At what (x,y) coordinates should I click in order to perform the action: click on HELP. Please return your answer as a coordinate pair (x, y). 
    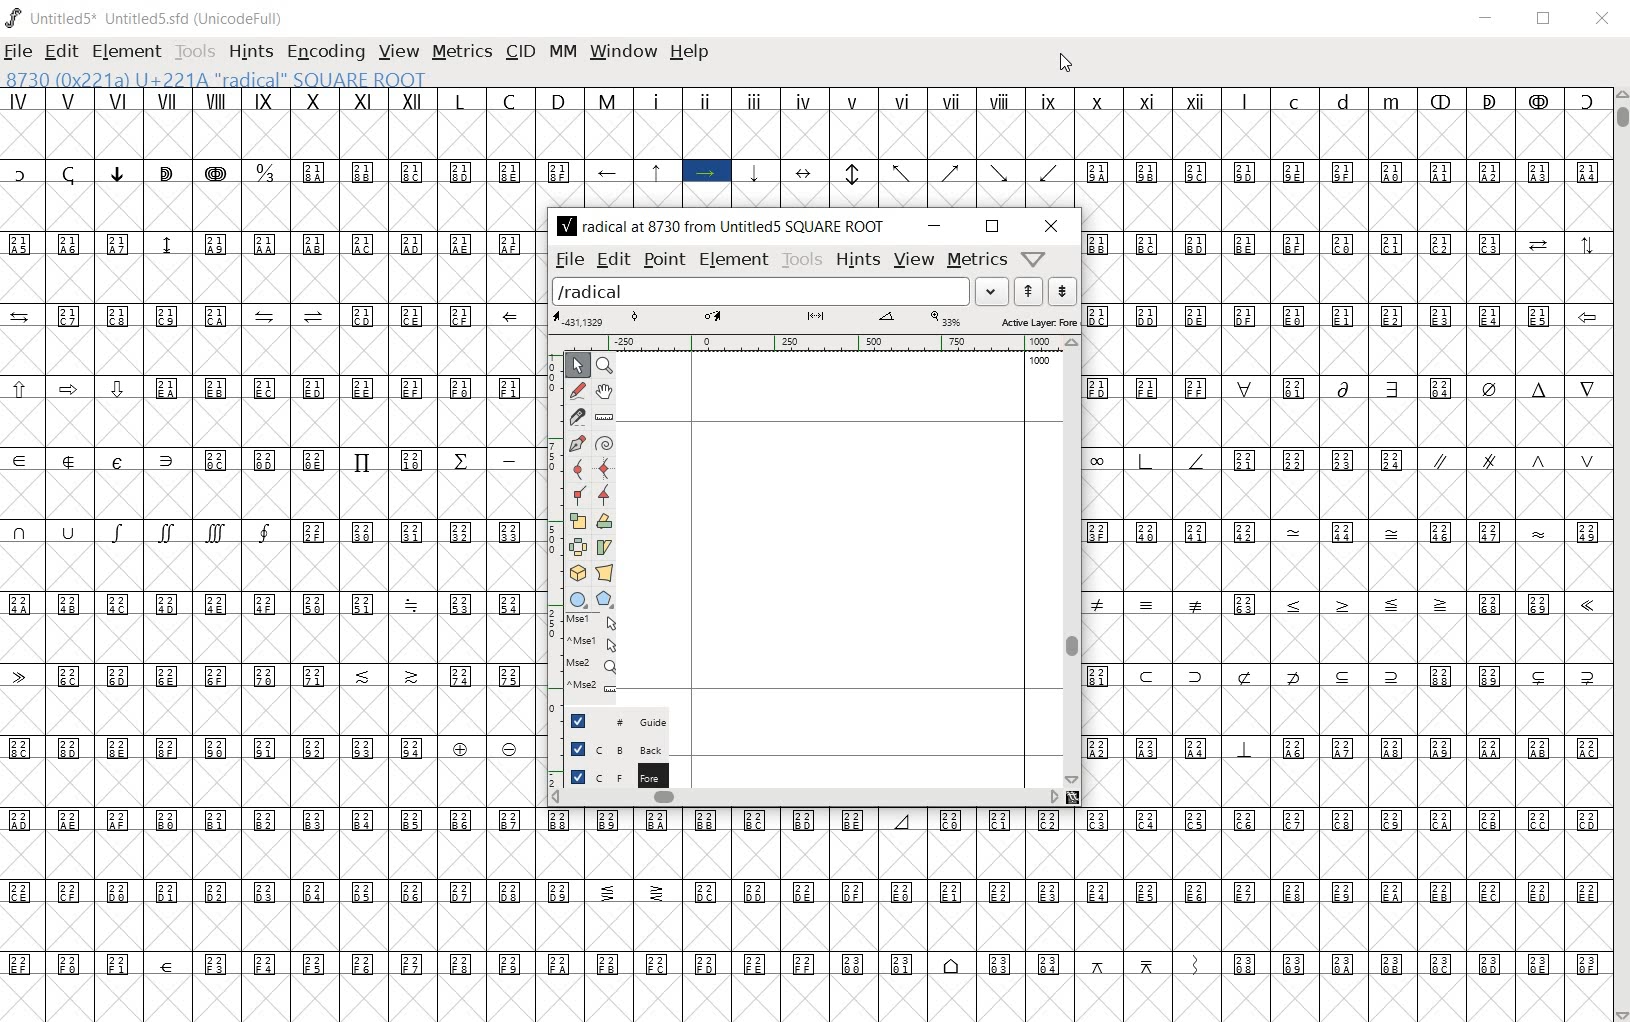
    Looking at the image, I should click on (690, 53).